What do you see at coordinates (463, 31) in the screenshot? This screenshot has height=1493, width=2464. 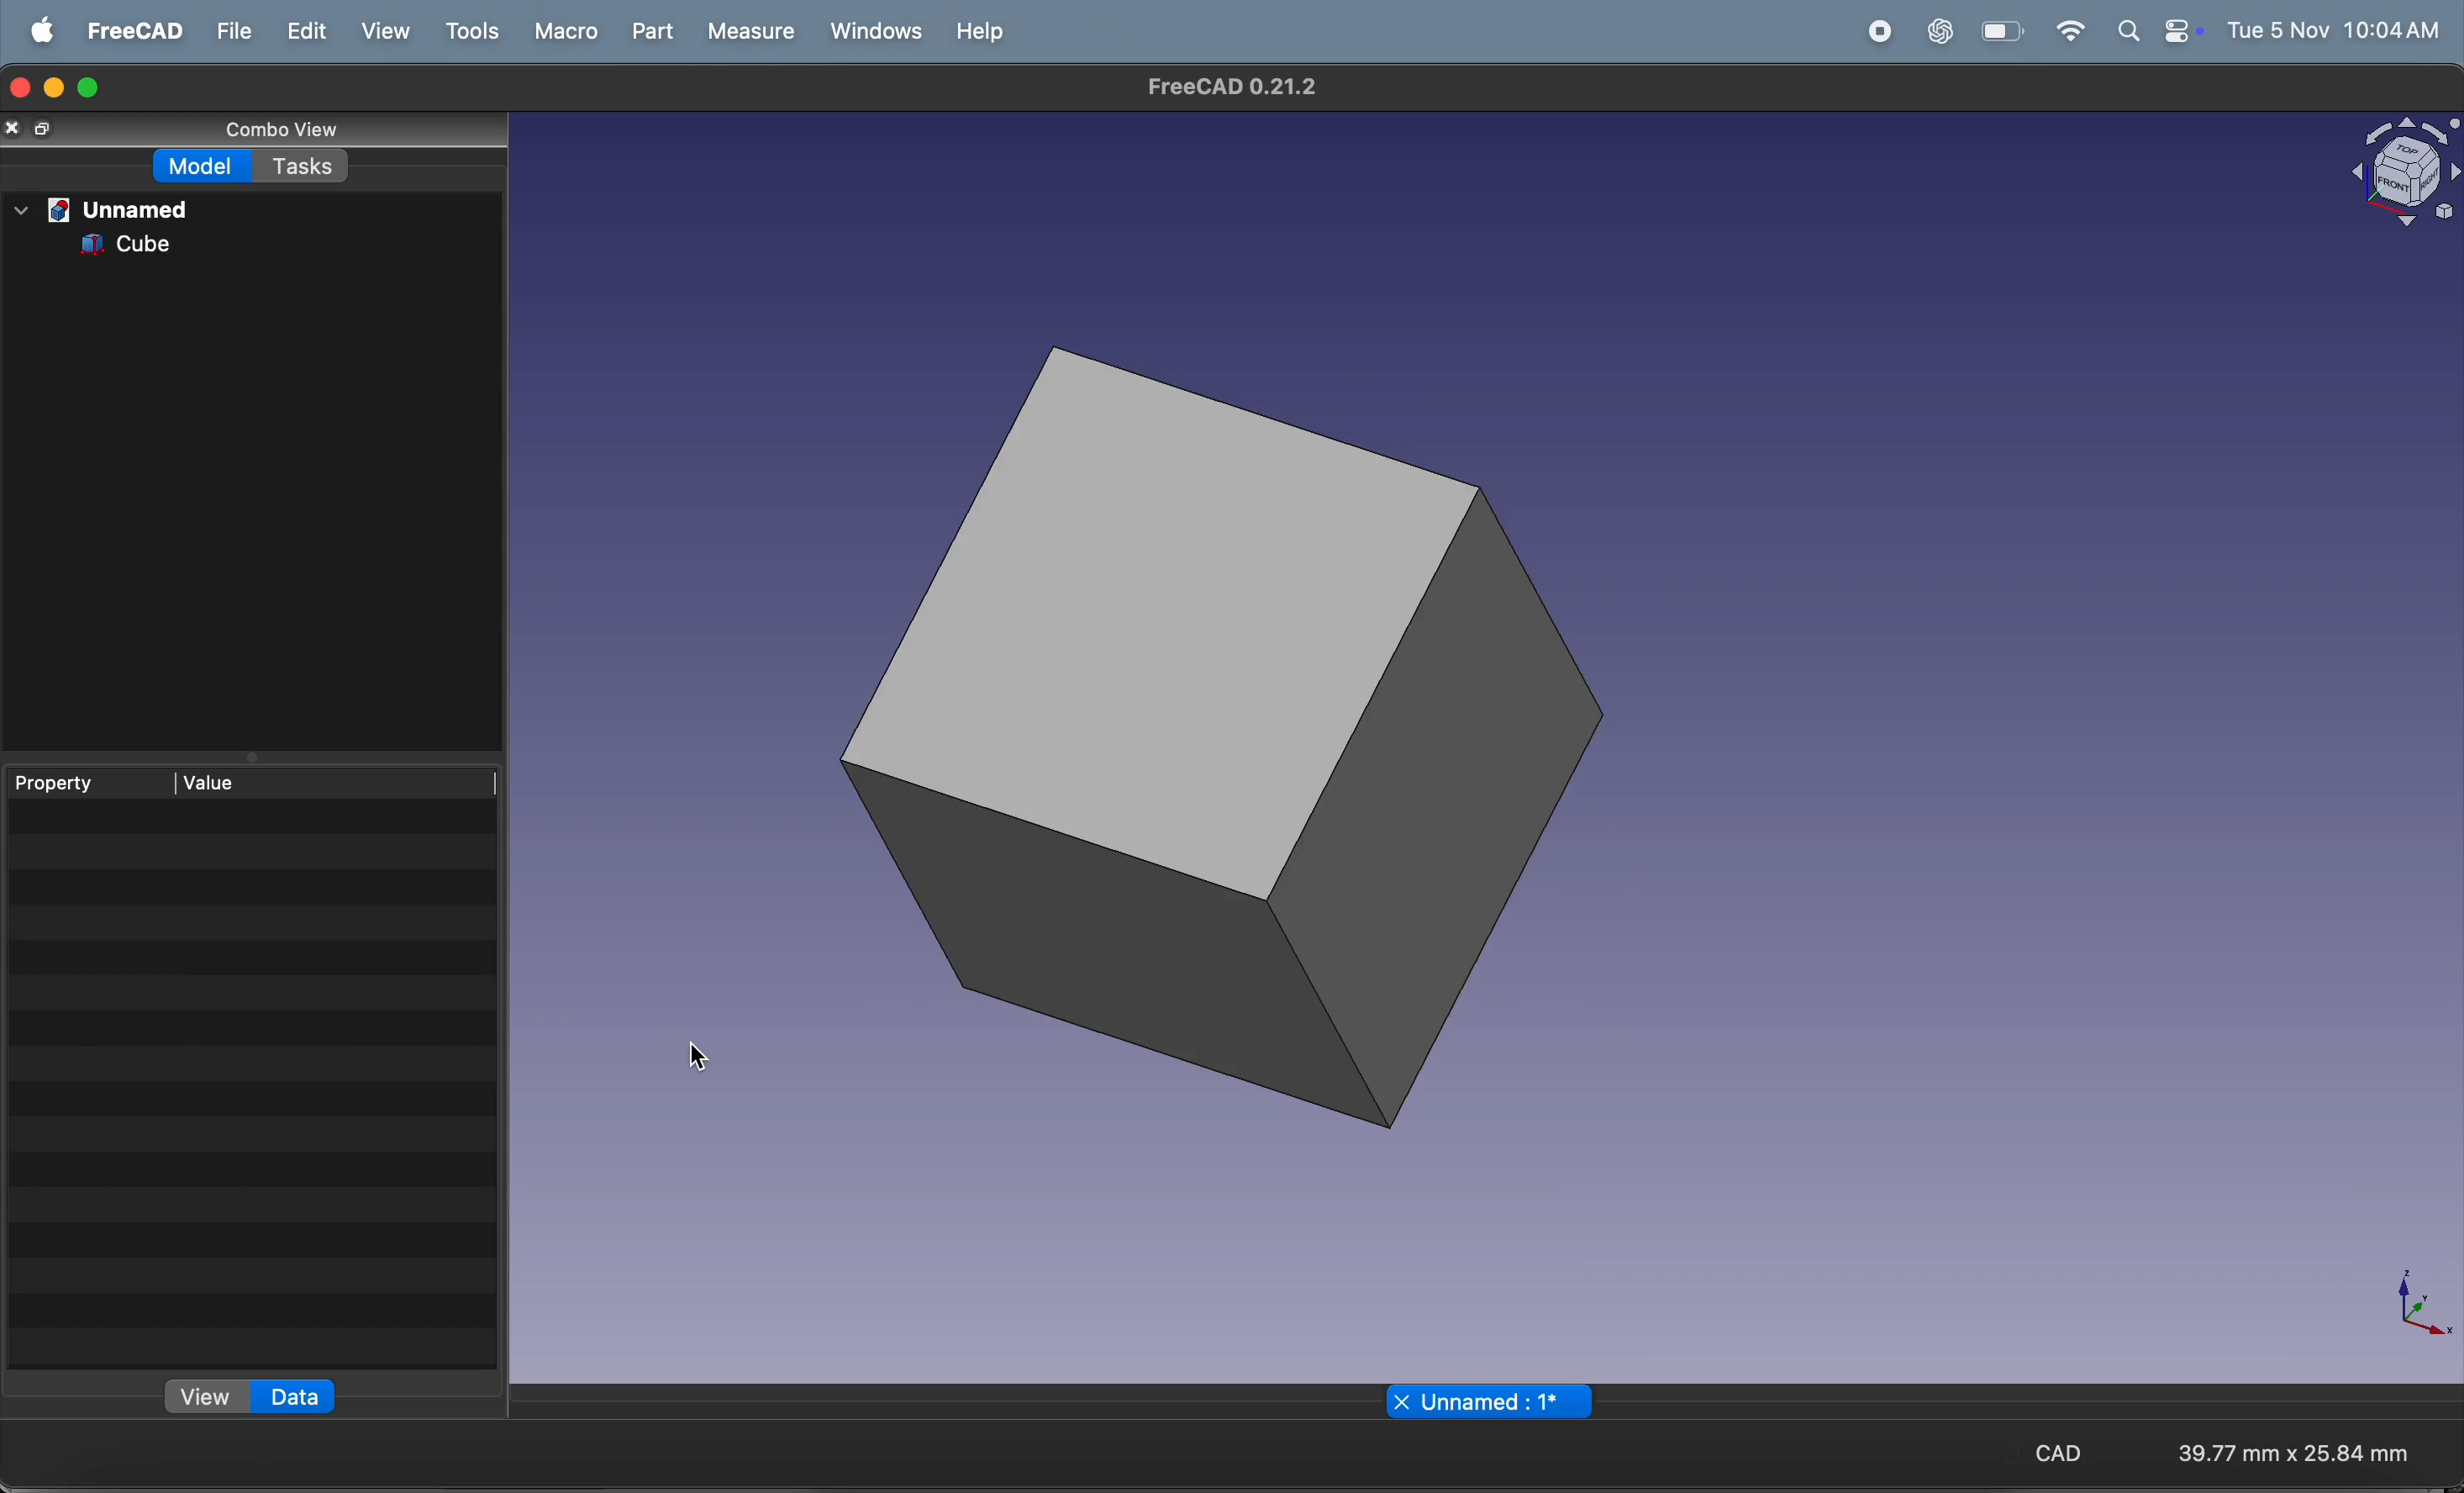 I see `tools` at bounding box center [463, 31].